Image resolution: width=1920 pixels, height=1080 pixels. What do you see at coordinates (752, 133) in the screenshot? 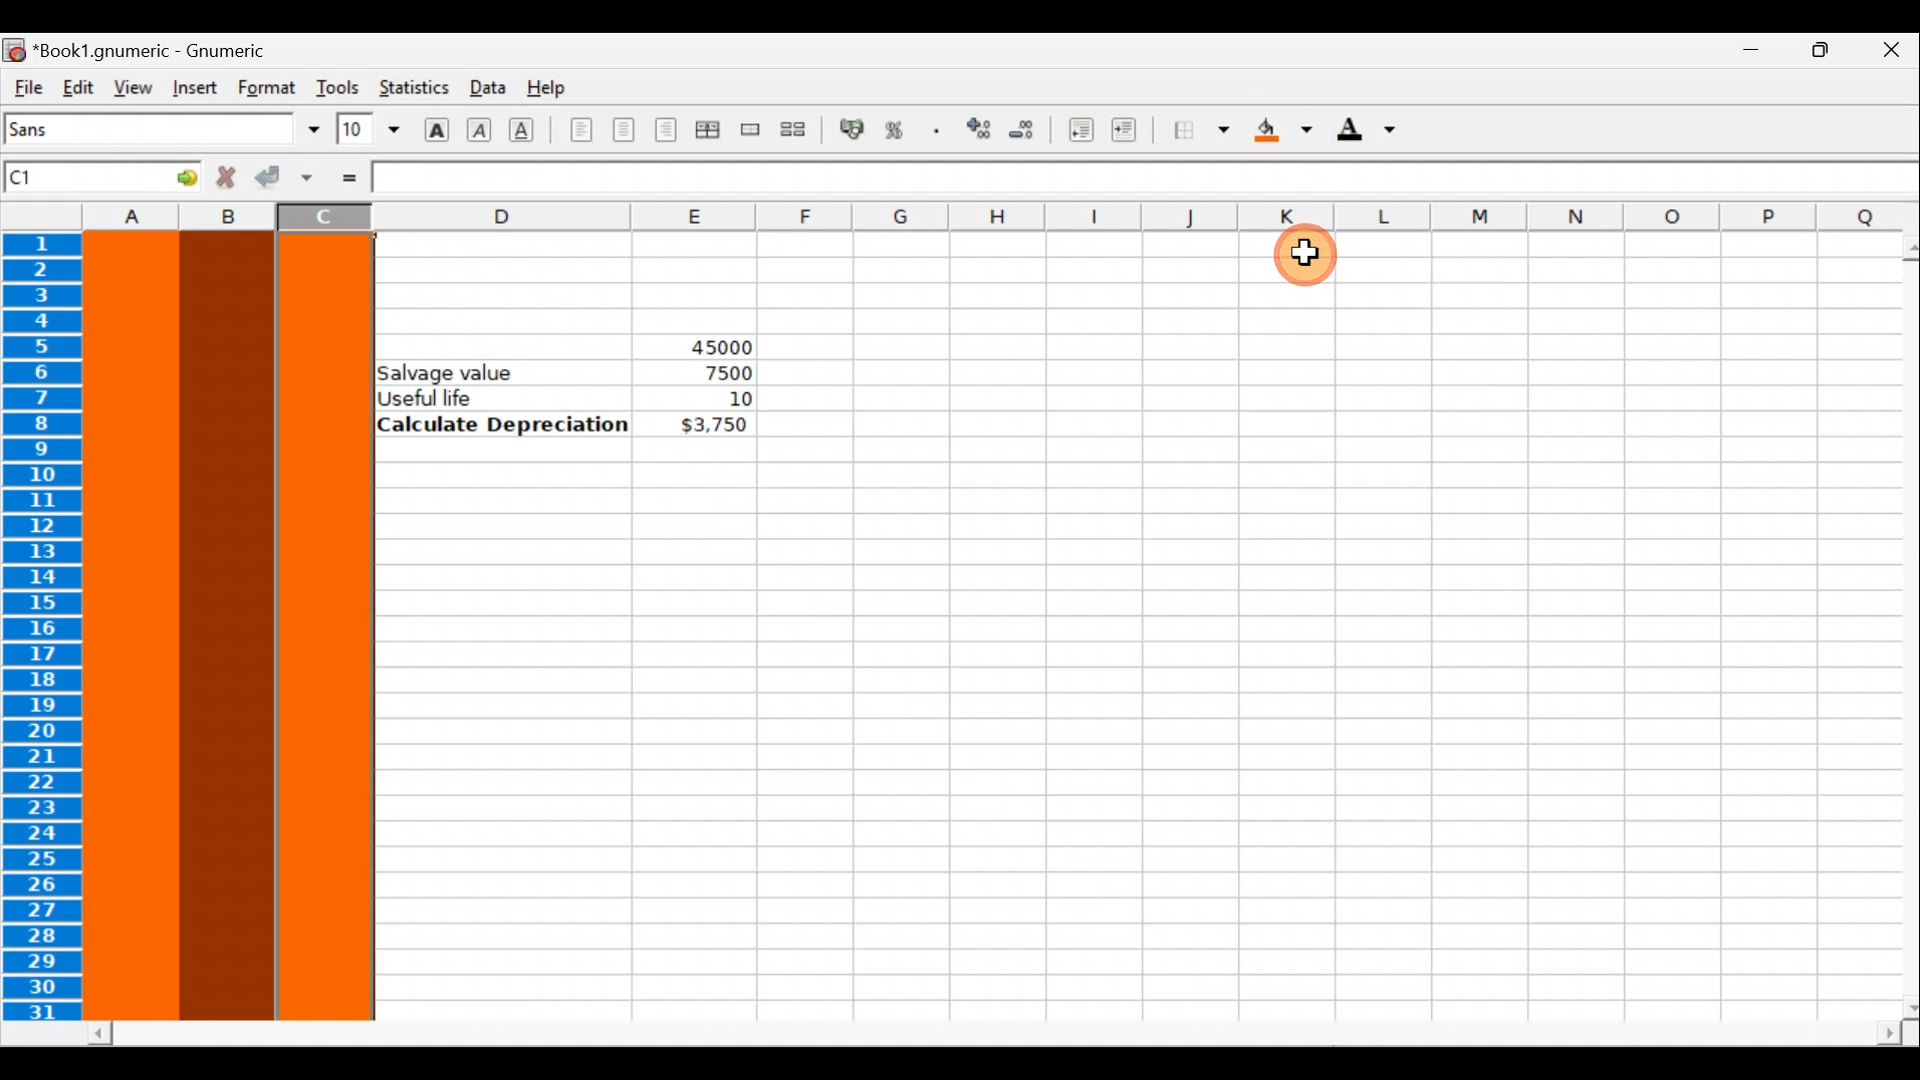
I see `Merge a range of cells` at bounding box center [752, 133].